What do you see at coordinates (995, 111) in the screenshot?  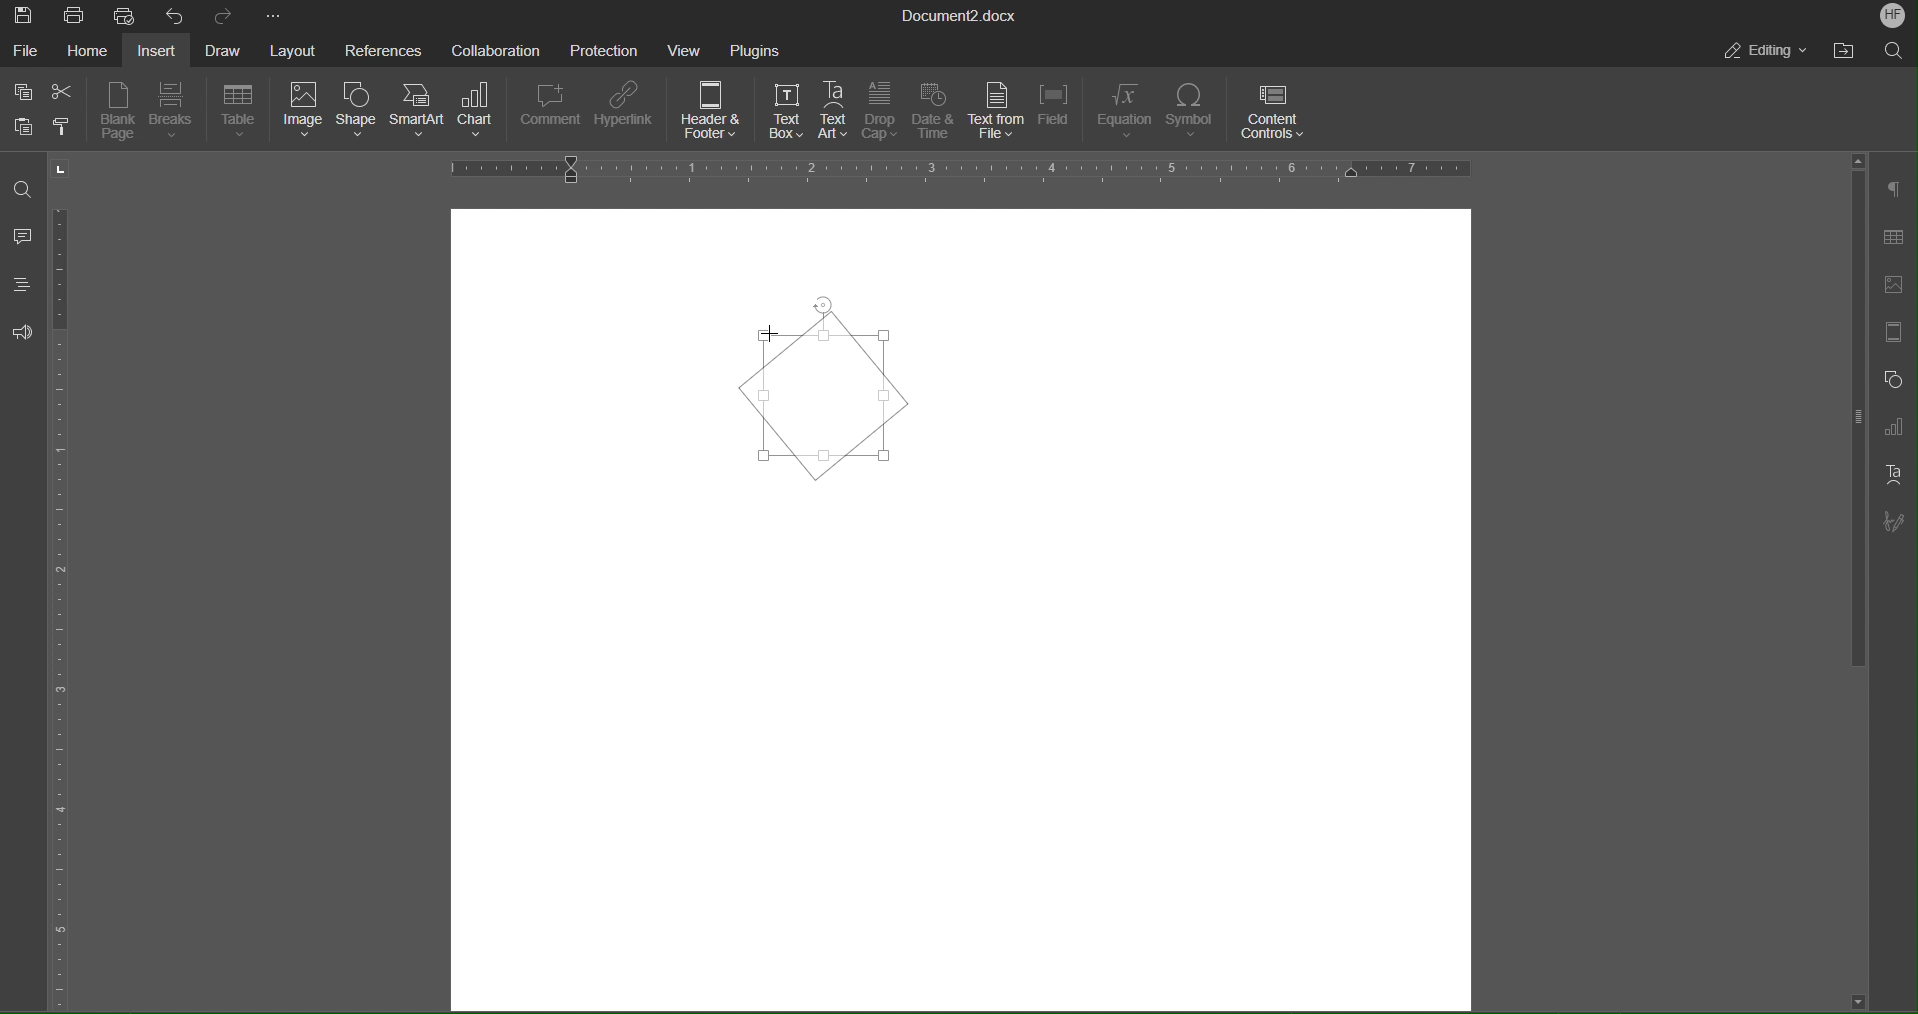 I see `Text from File` at bounding box center [995, 111].